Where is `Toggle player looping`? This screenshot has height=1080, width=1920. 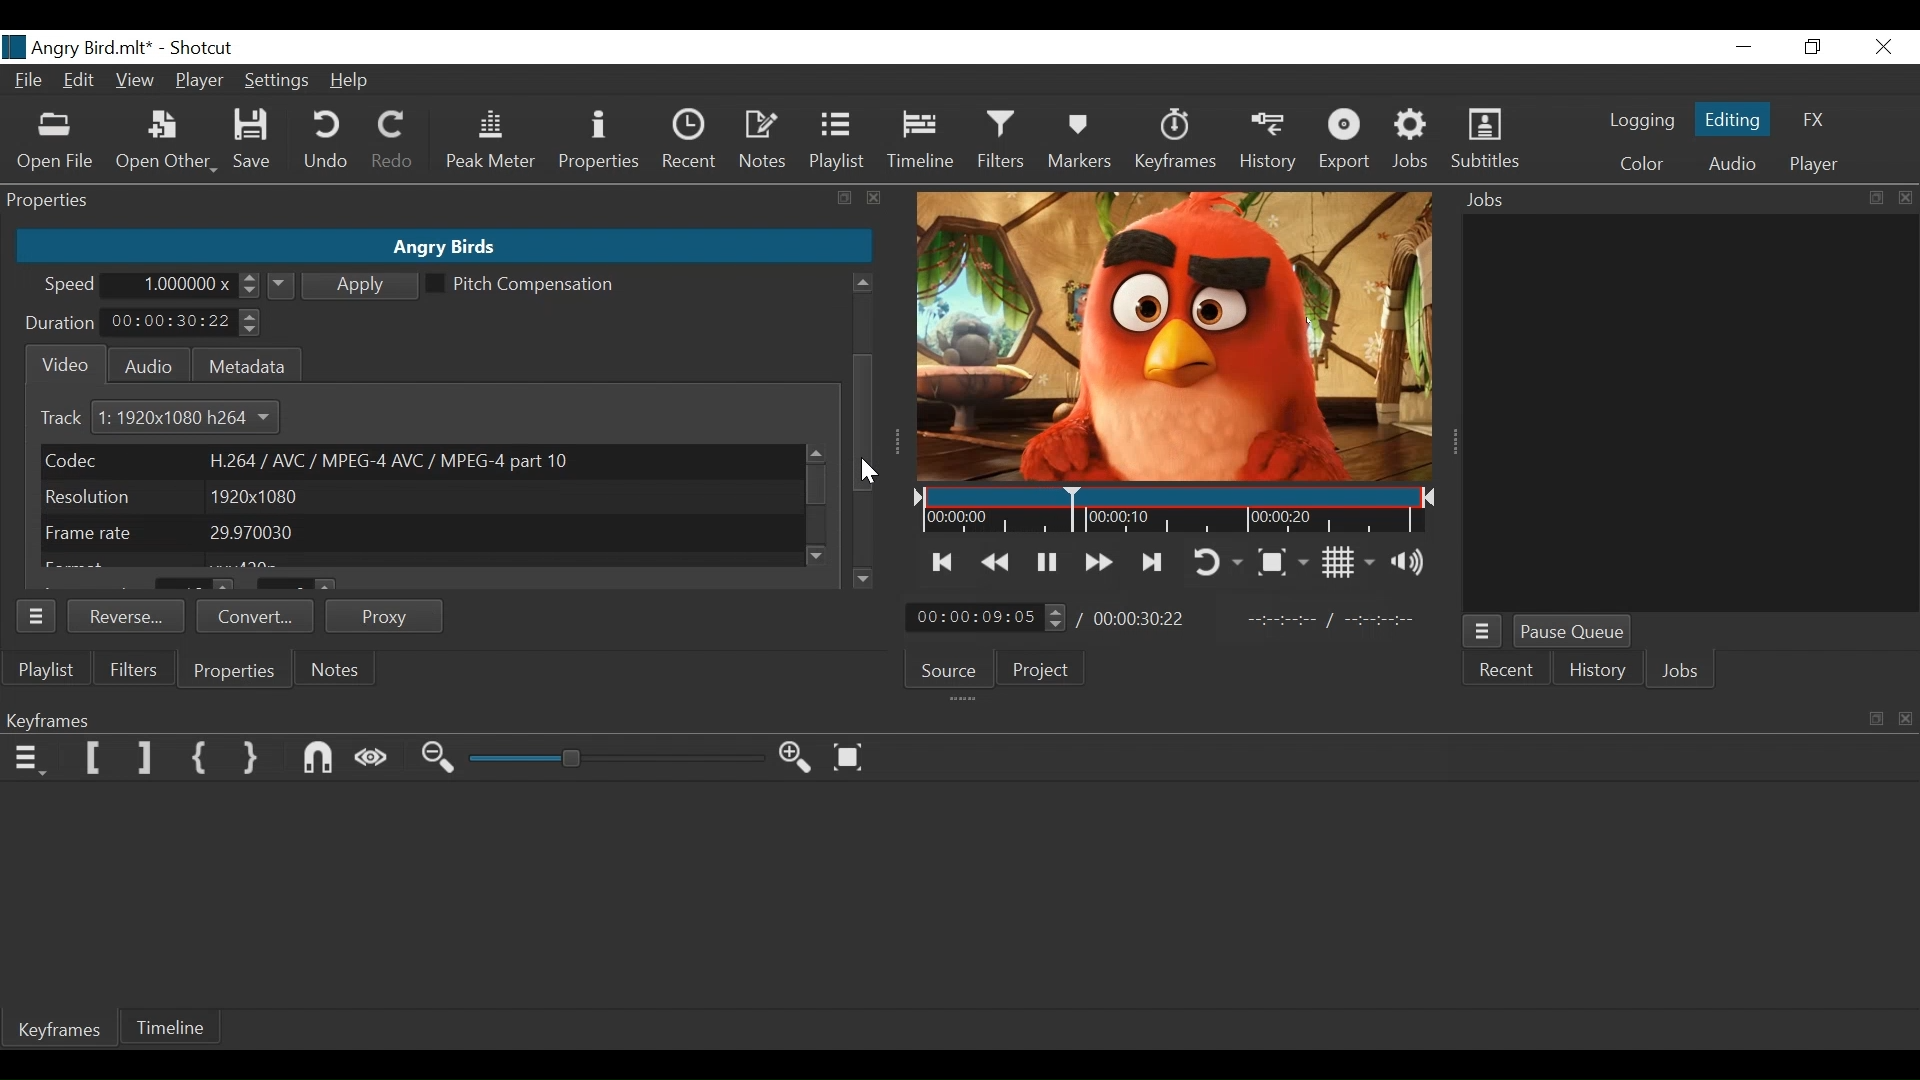 Toggle player looping is located at coordinates (1221, 561).